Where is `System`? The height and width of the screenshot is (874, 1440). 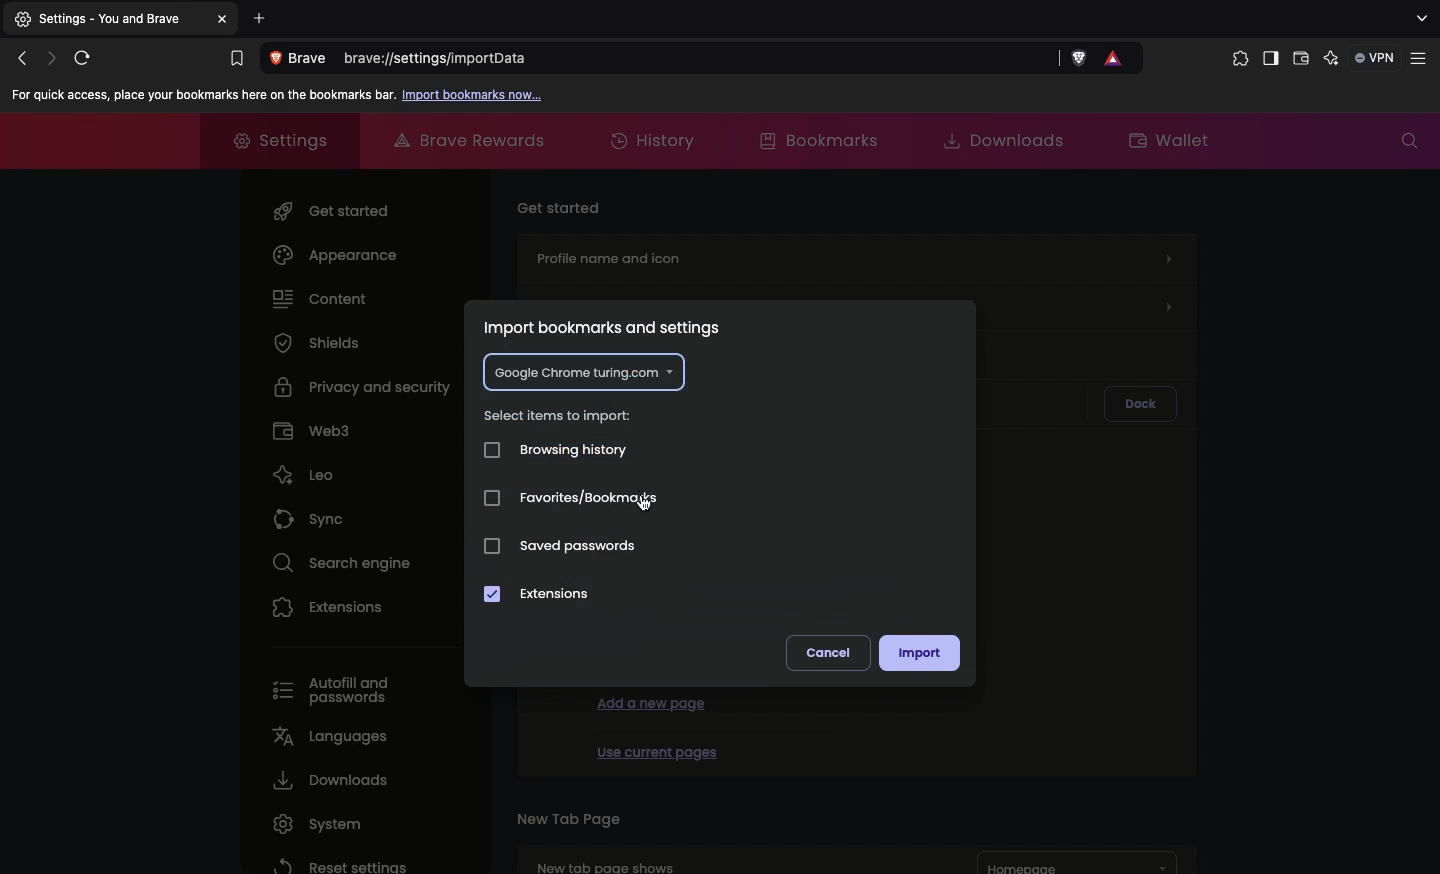 System is located at coordinates (312, 824).